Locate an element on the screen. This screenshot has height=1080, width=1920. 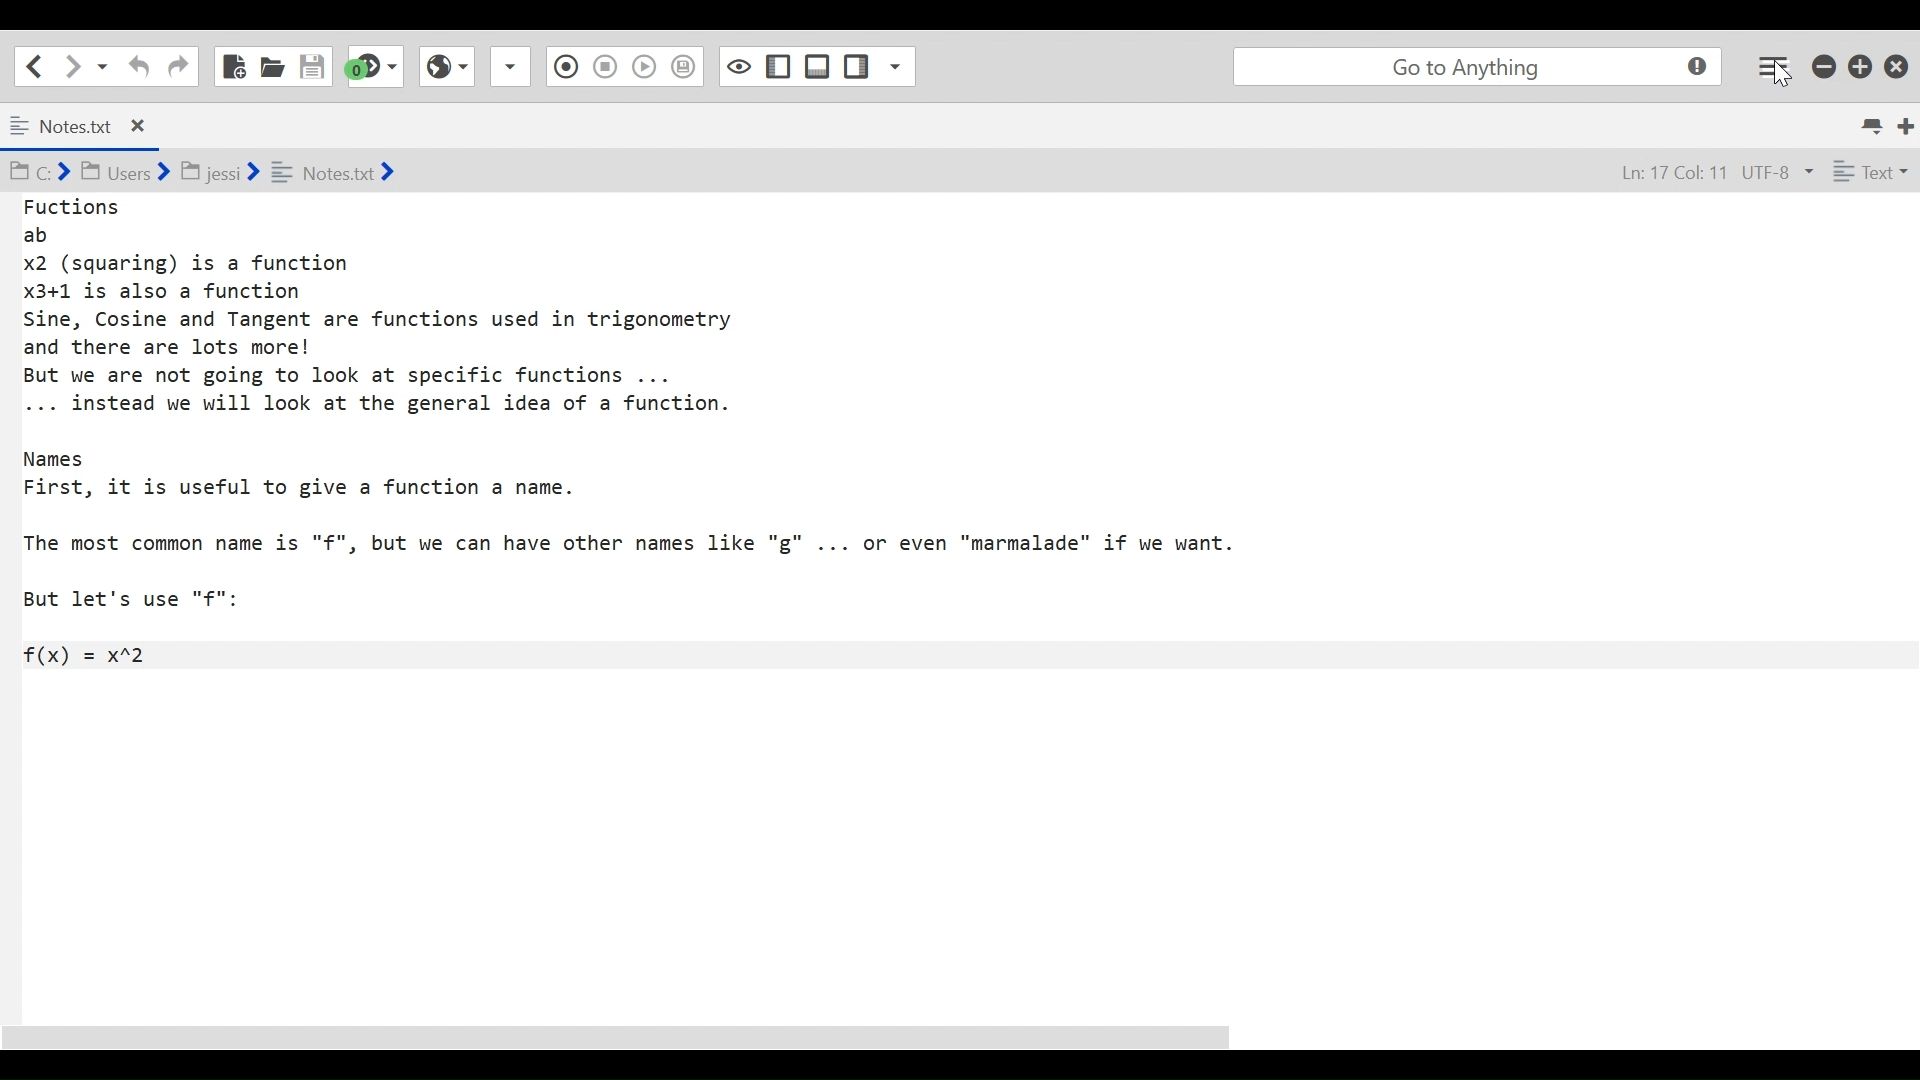
New File is located at coordinates (232, 66).